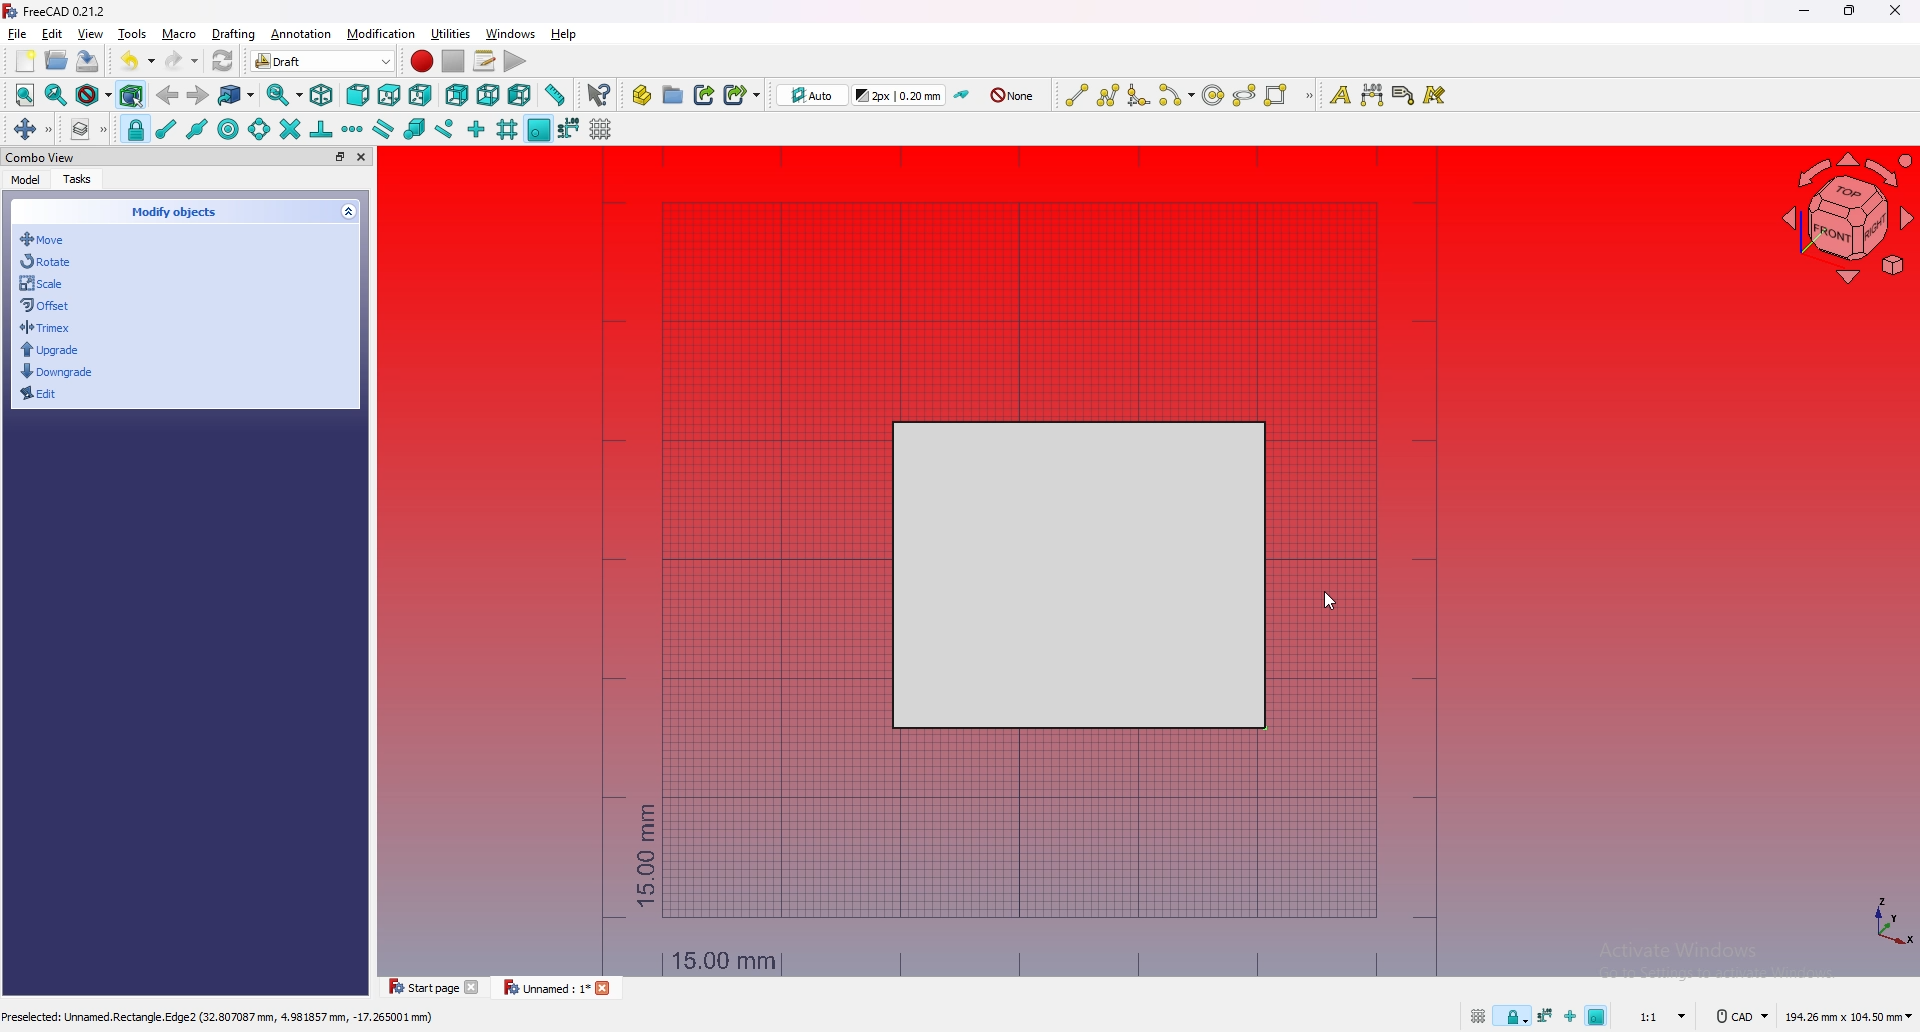  What do you see at coordinates (49, 240) in the screenshot?
I see `move` at bounding box center [49, 240].